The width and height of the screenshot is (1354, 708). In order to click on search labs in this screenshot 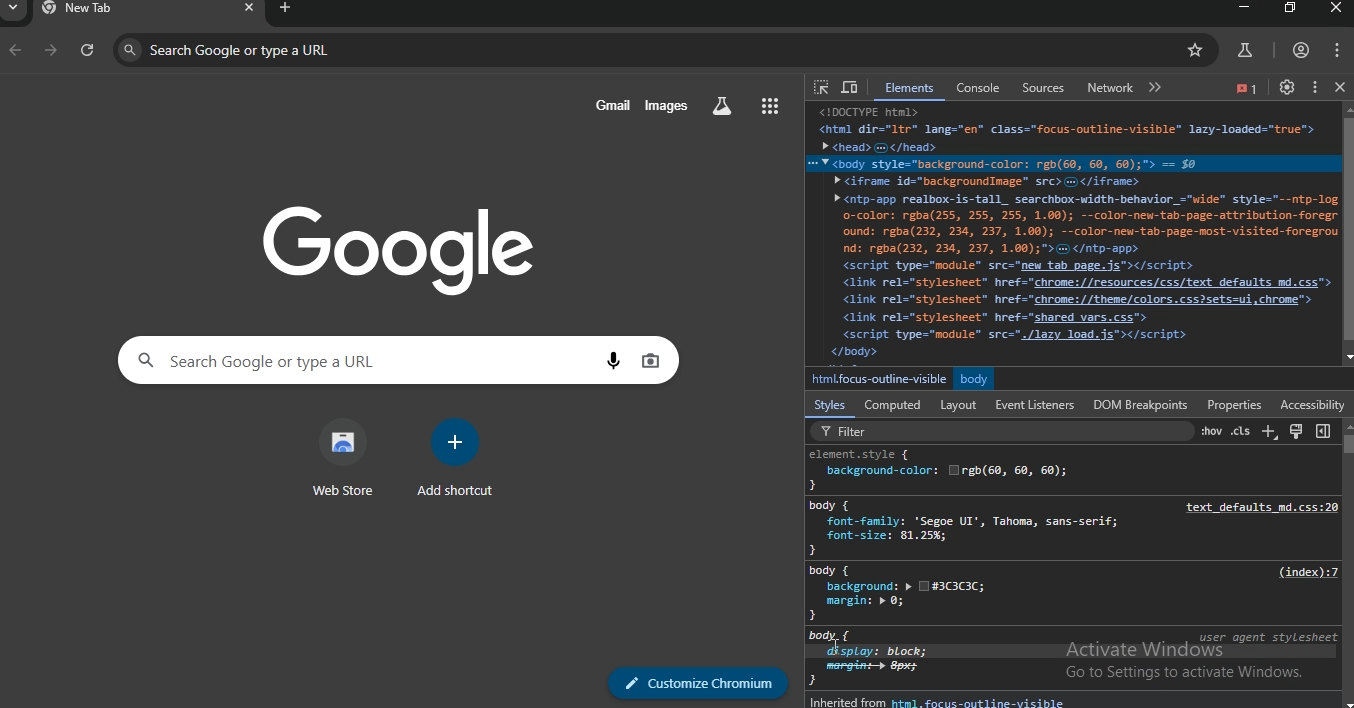, I will do `click(724, 105)`.